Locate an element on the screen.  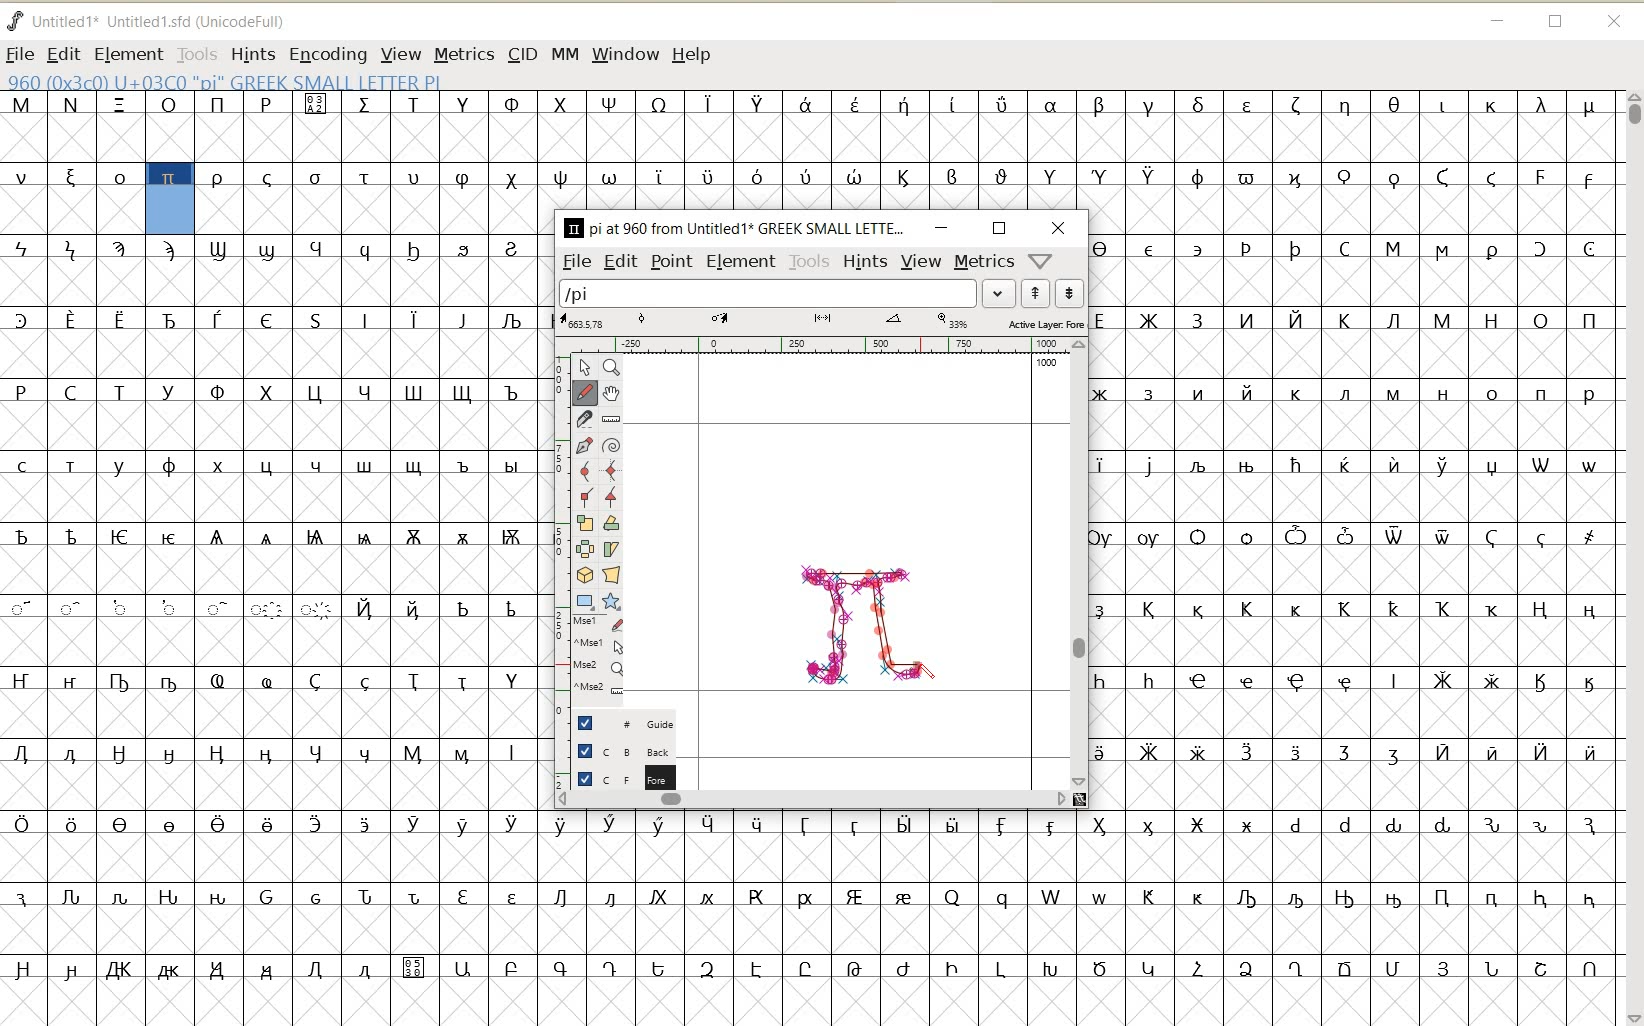
scroll by hand is located at coordinates (611, 394).